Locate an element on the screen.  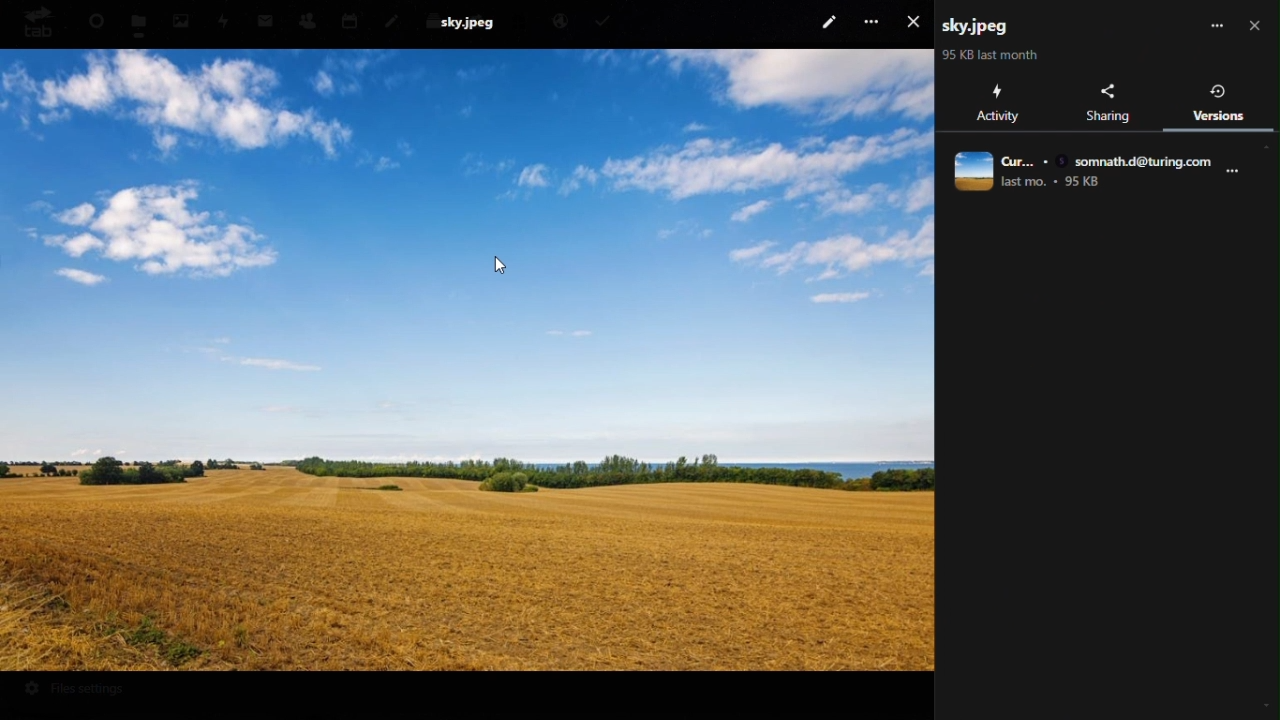
File name is located at coordinates (979, 25).